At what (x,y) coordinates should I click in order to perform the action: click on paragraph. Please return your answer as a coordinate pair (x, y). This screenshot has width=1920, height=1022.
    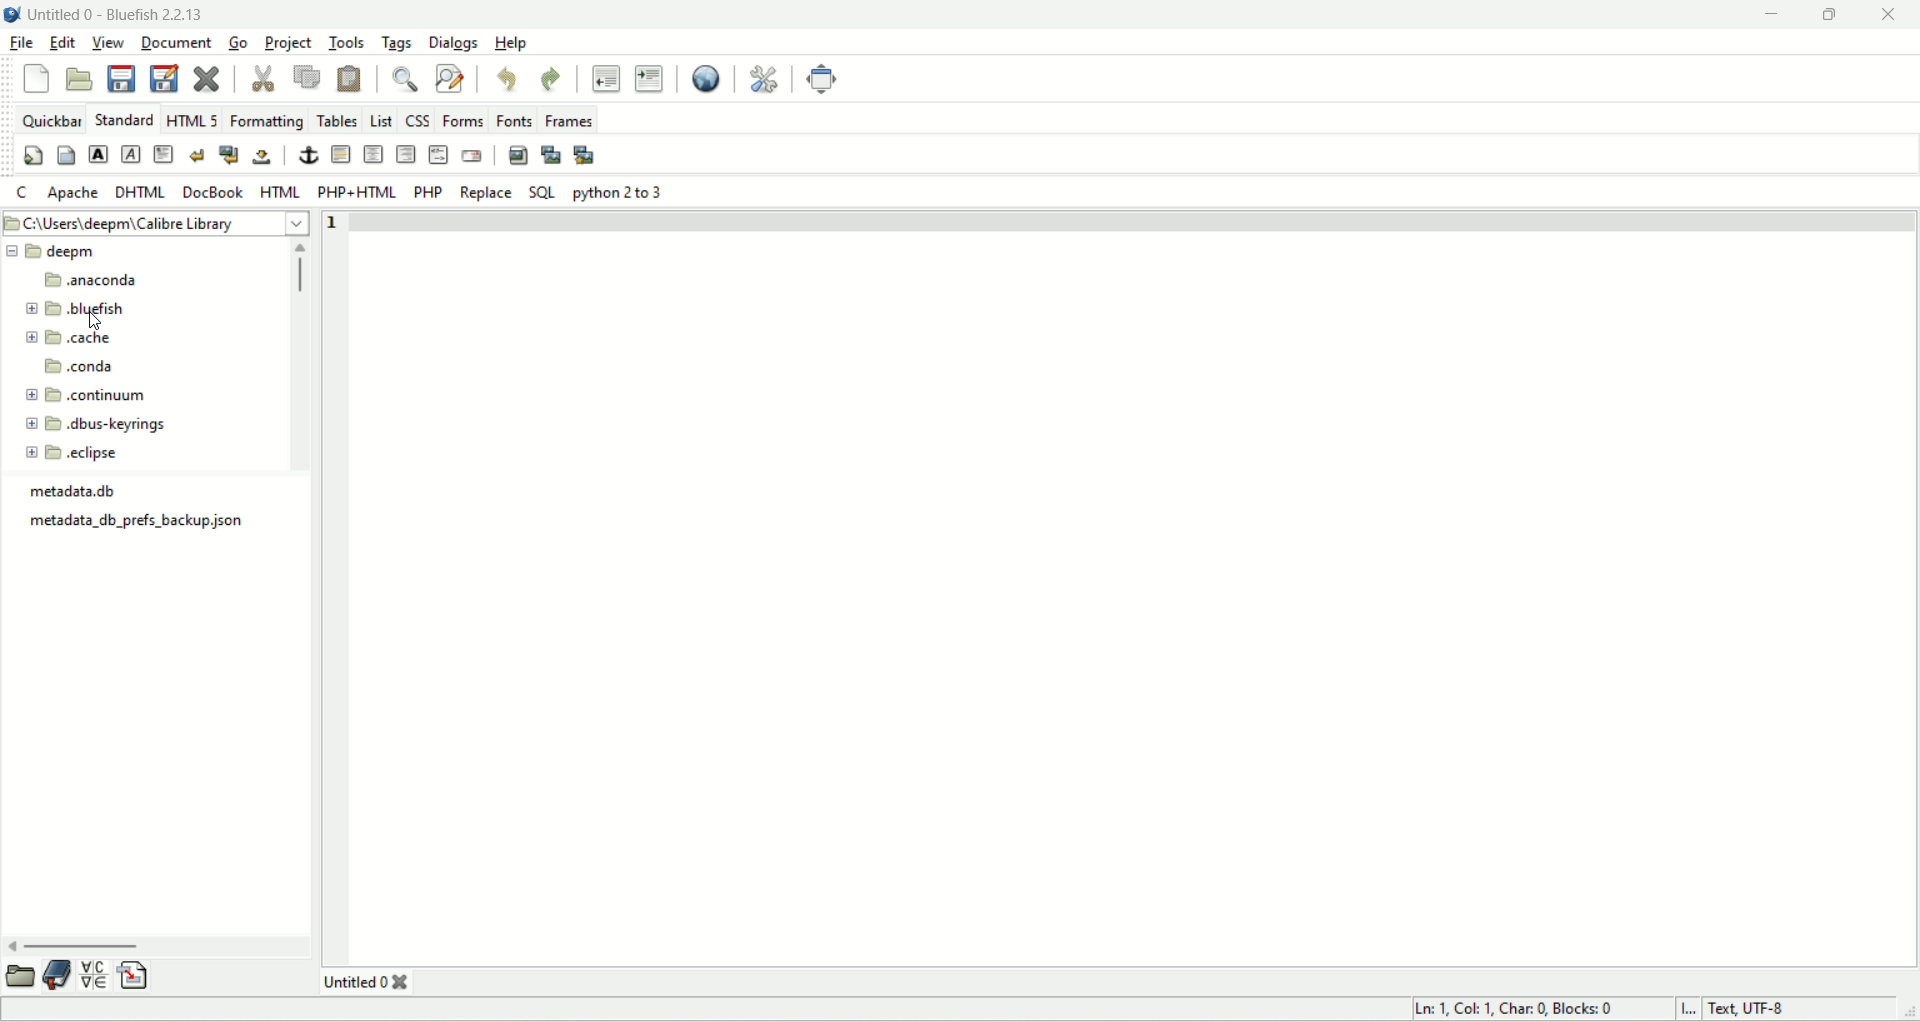
    Looking at the image, I should click on (168, 154).